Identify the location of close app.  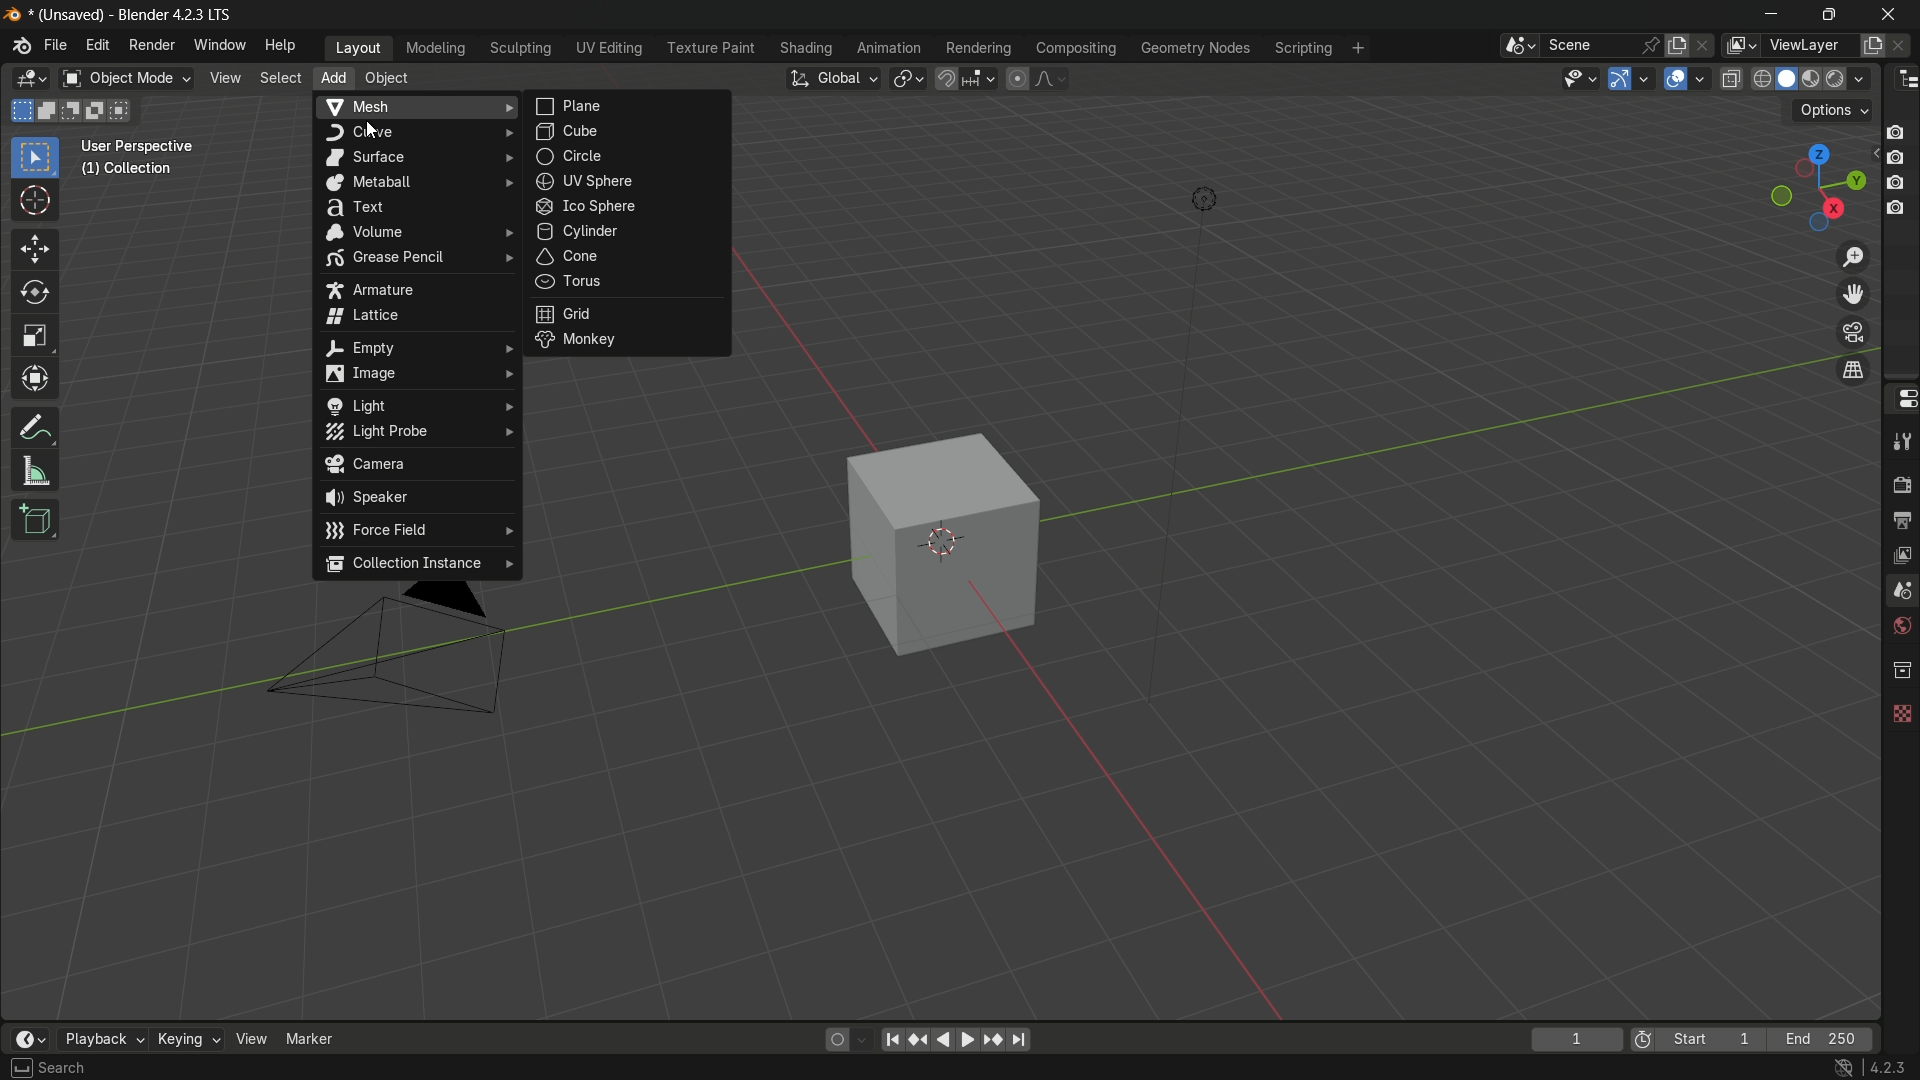
(1889, 15).